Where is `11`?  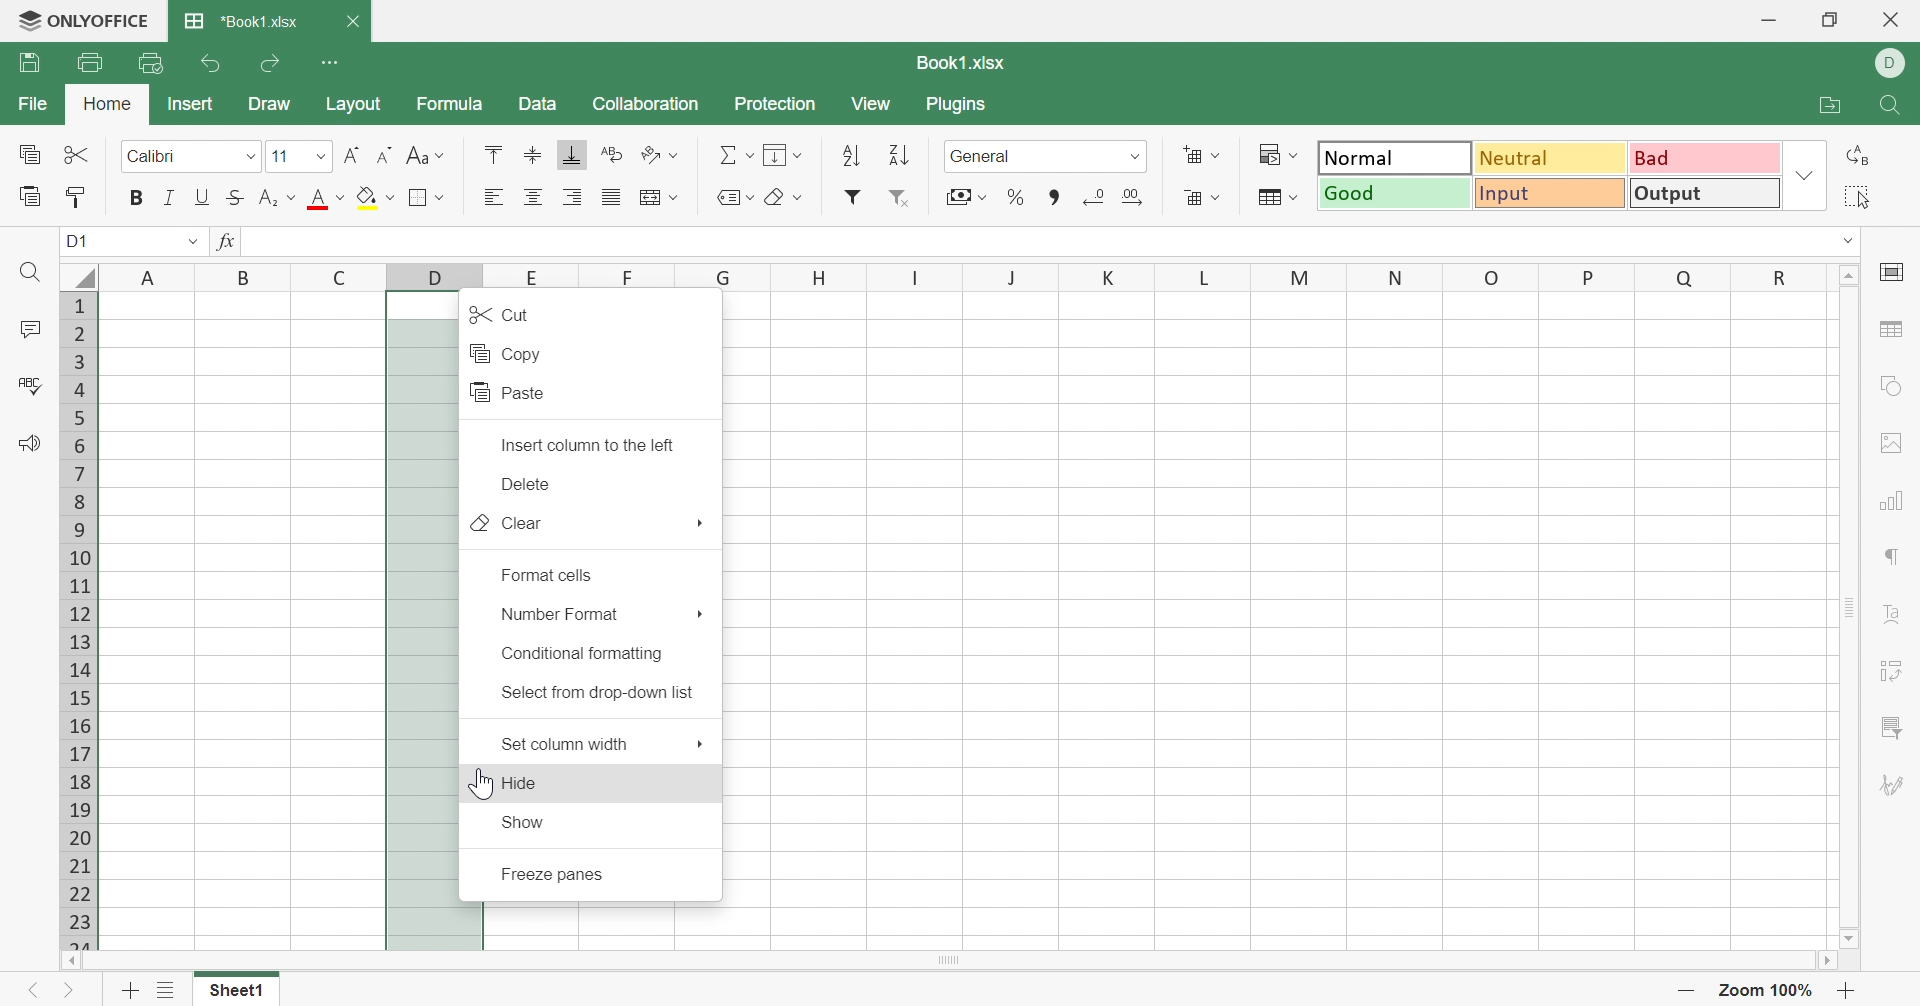 11 is located at coordinates (279, 155).